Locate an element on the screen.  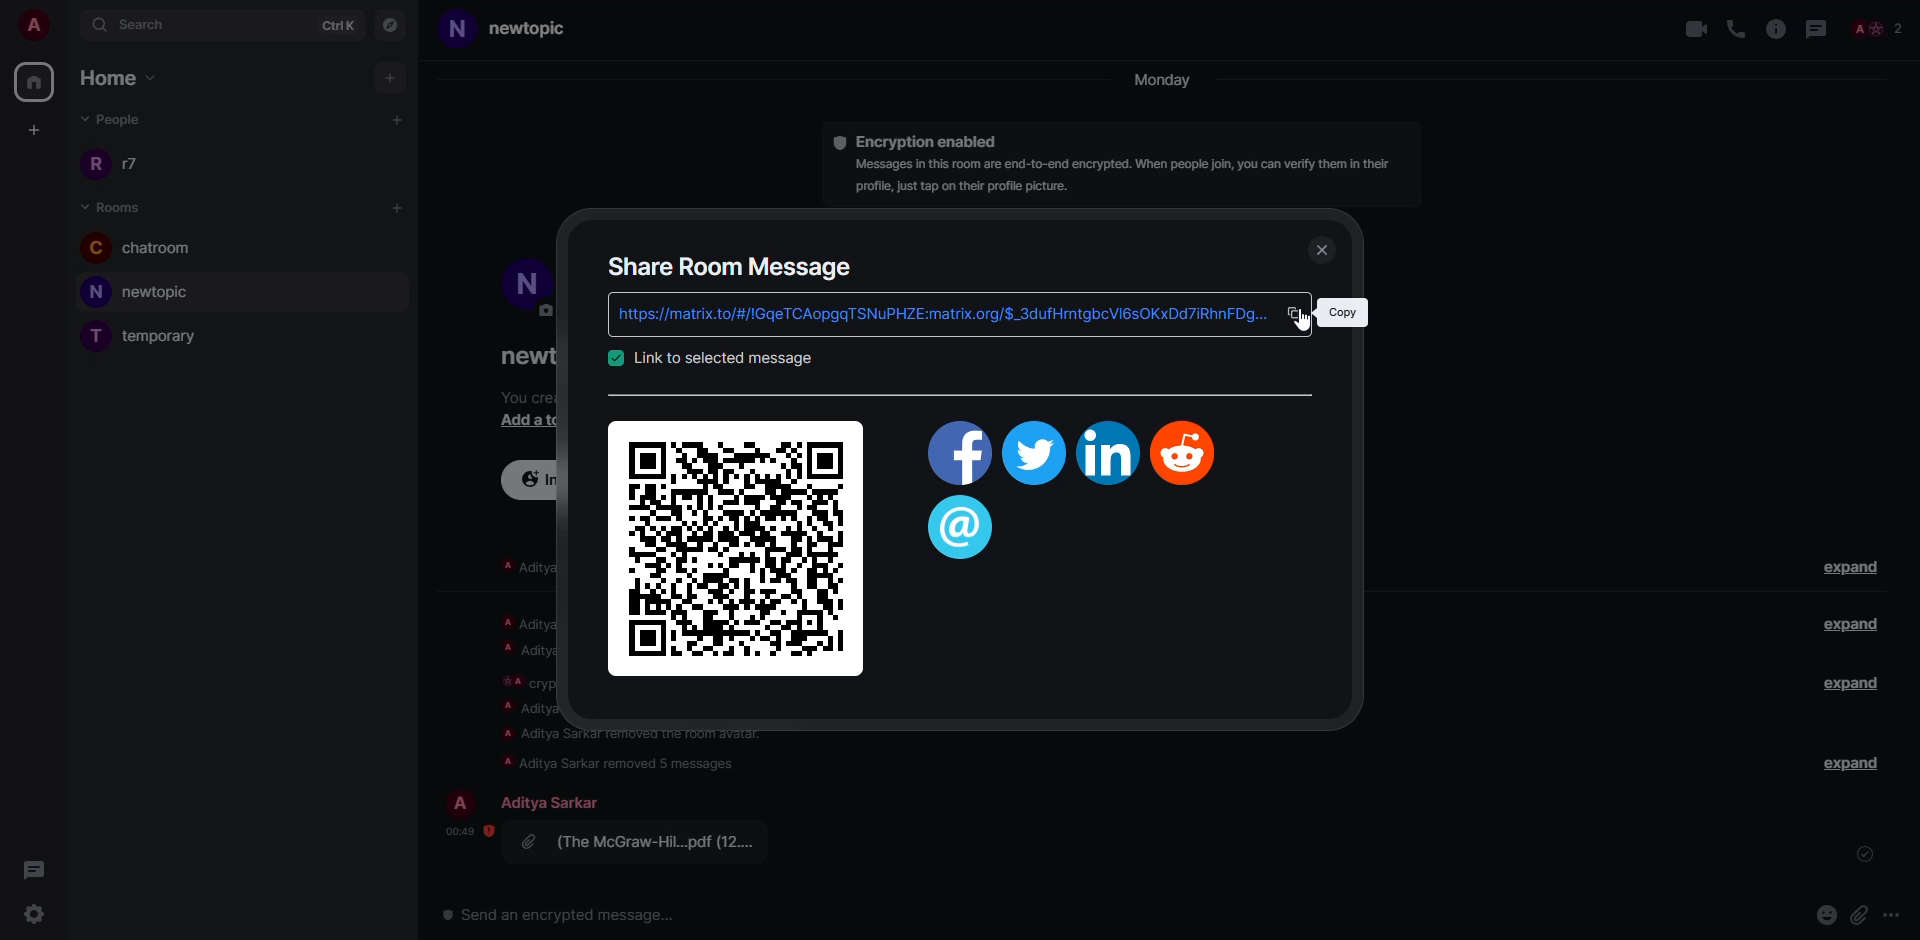
close is located at coordinates (1326, 251).